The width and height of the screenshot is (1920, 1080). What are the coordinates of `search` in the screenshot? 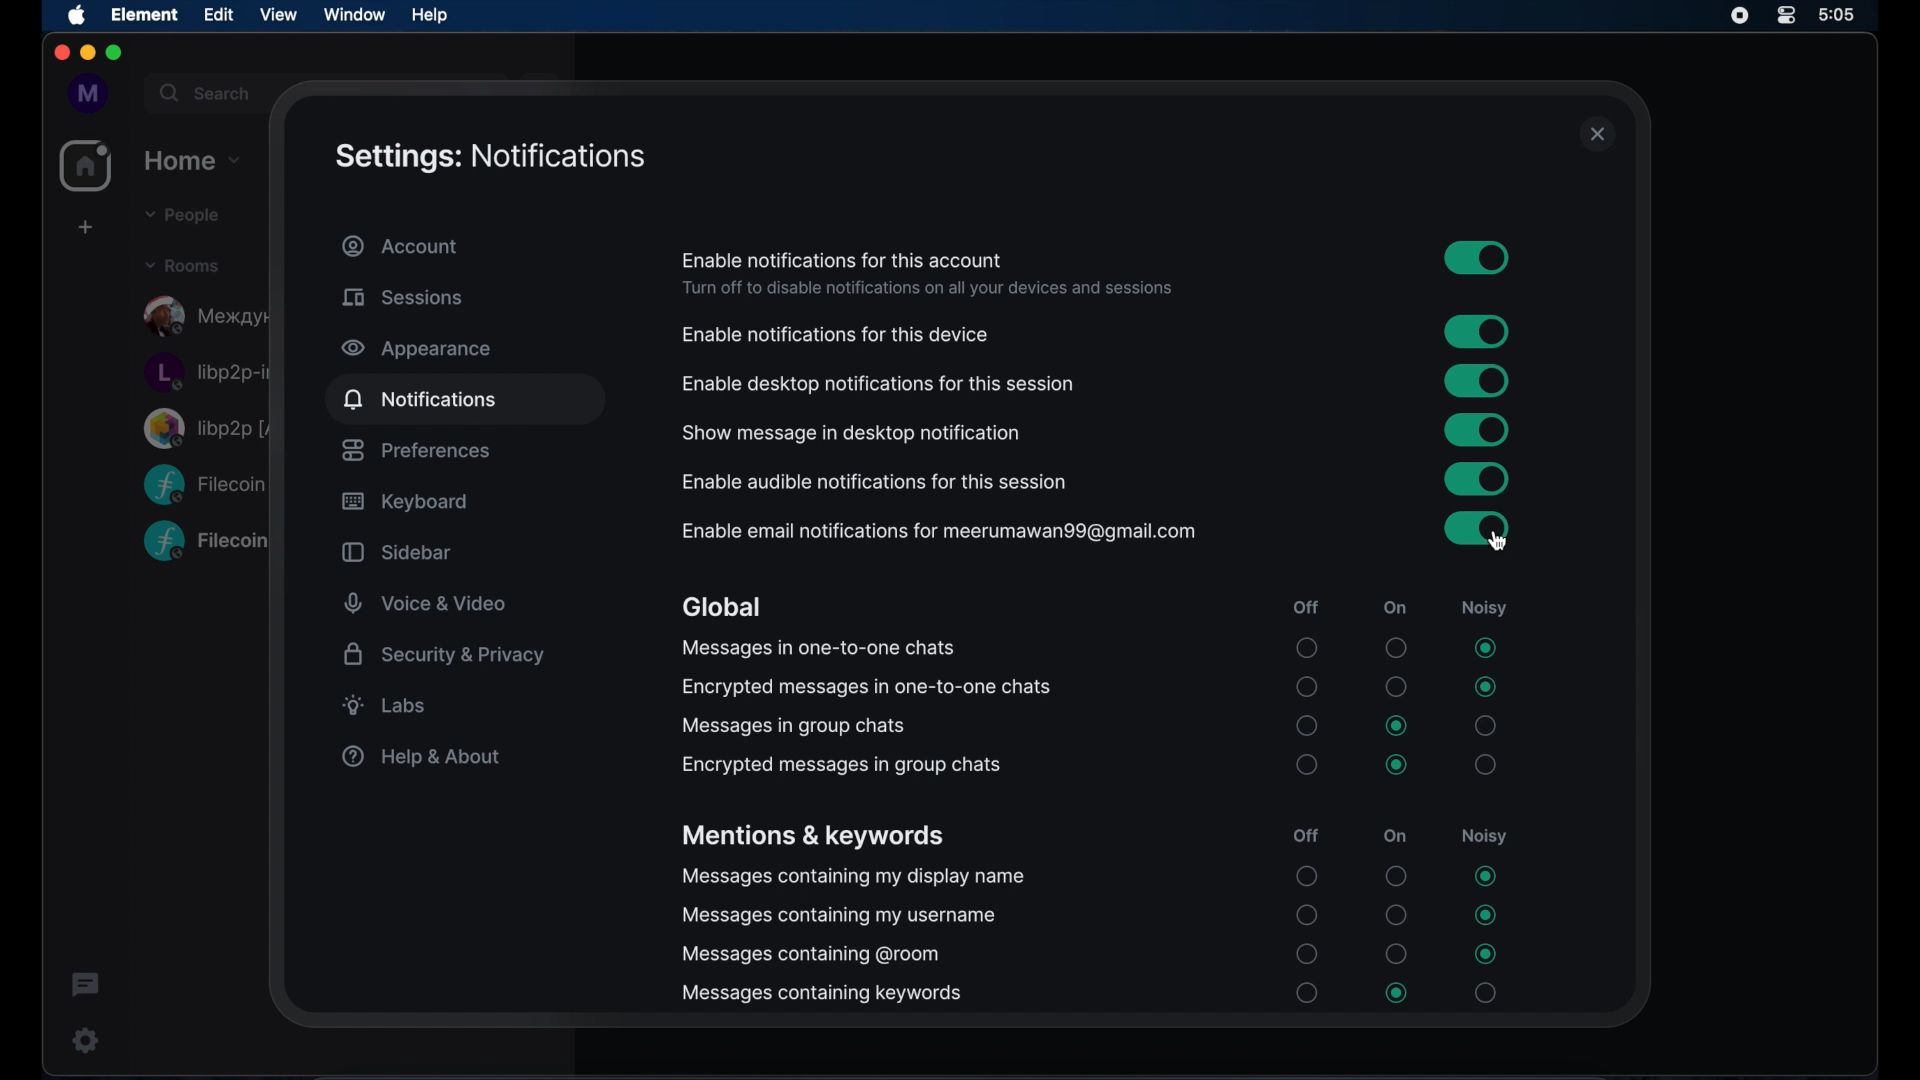 It's located at (203, 90).